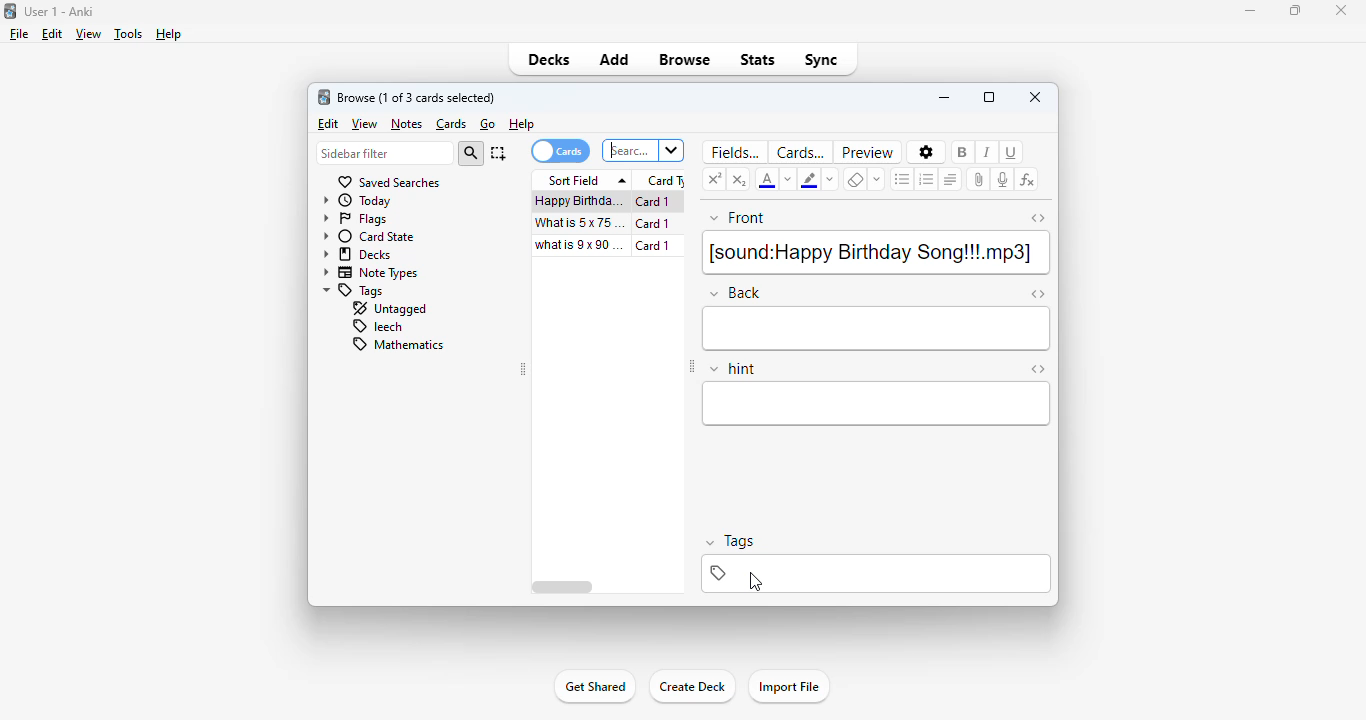  Describe the element at coordinates (522, 124) in the screenshot. I see `help` at that location.